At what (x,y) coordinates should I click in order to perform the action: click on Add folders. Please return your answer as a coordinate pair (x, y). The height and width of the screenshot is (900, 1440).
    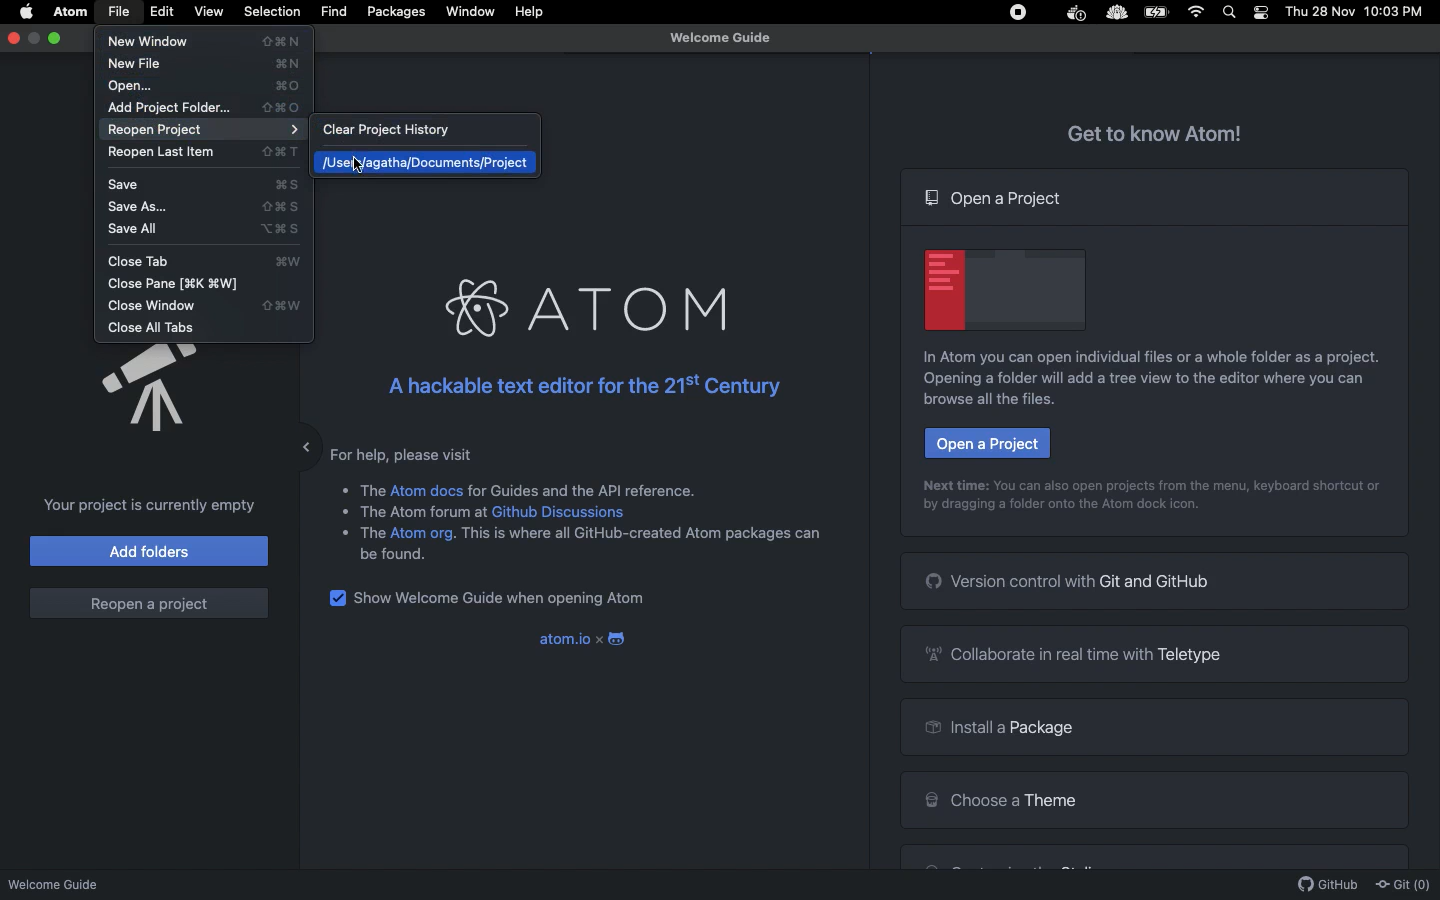
    Looking at the image, I should click on (150, 550).